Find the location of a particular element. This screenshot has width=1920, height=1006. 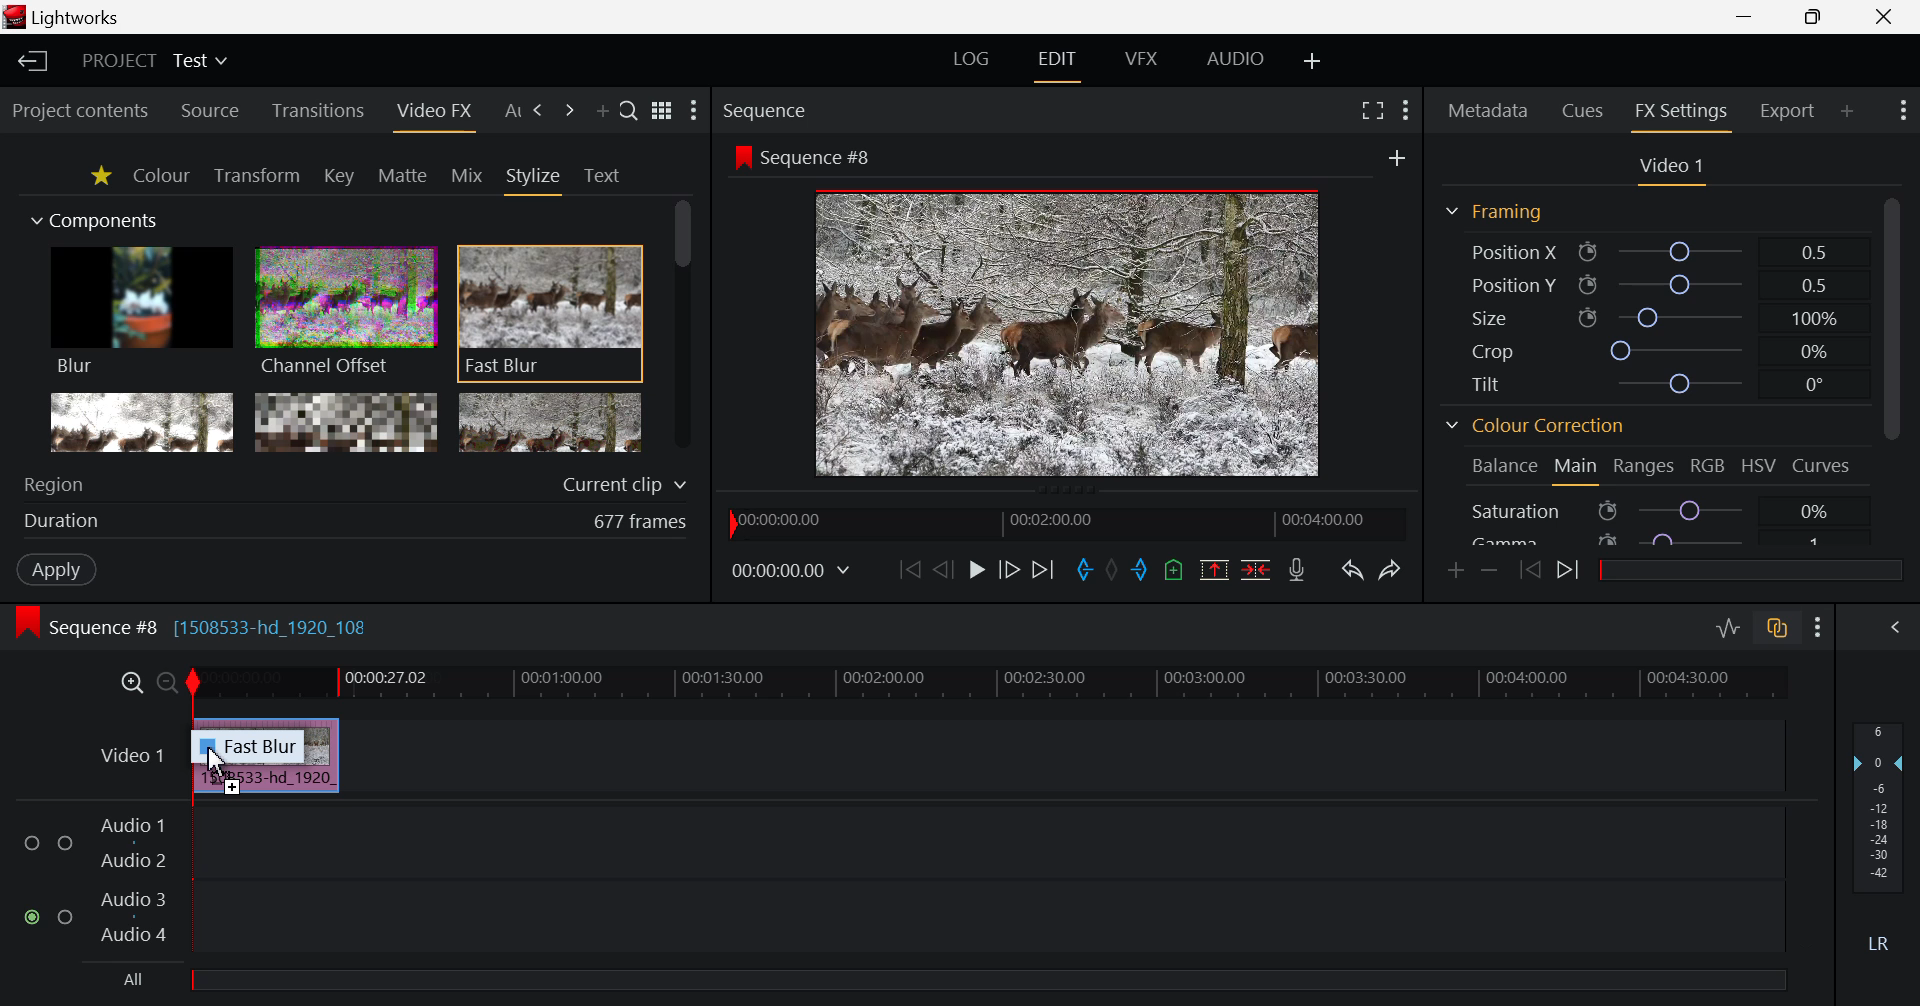

Toggle list and title view is located at coordinates (661, 111).